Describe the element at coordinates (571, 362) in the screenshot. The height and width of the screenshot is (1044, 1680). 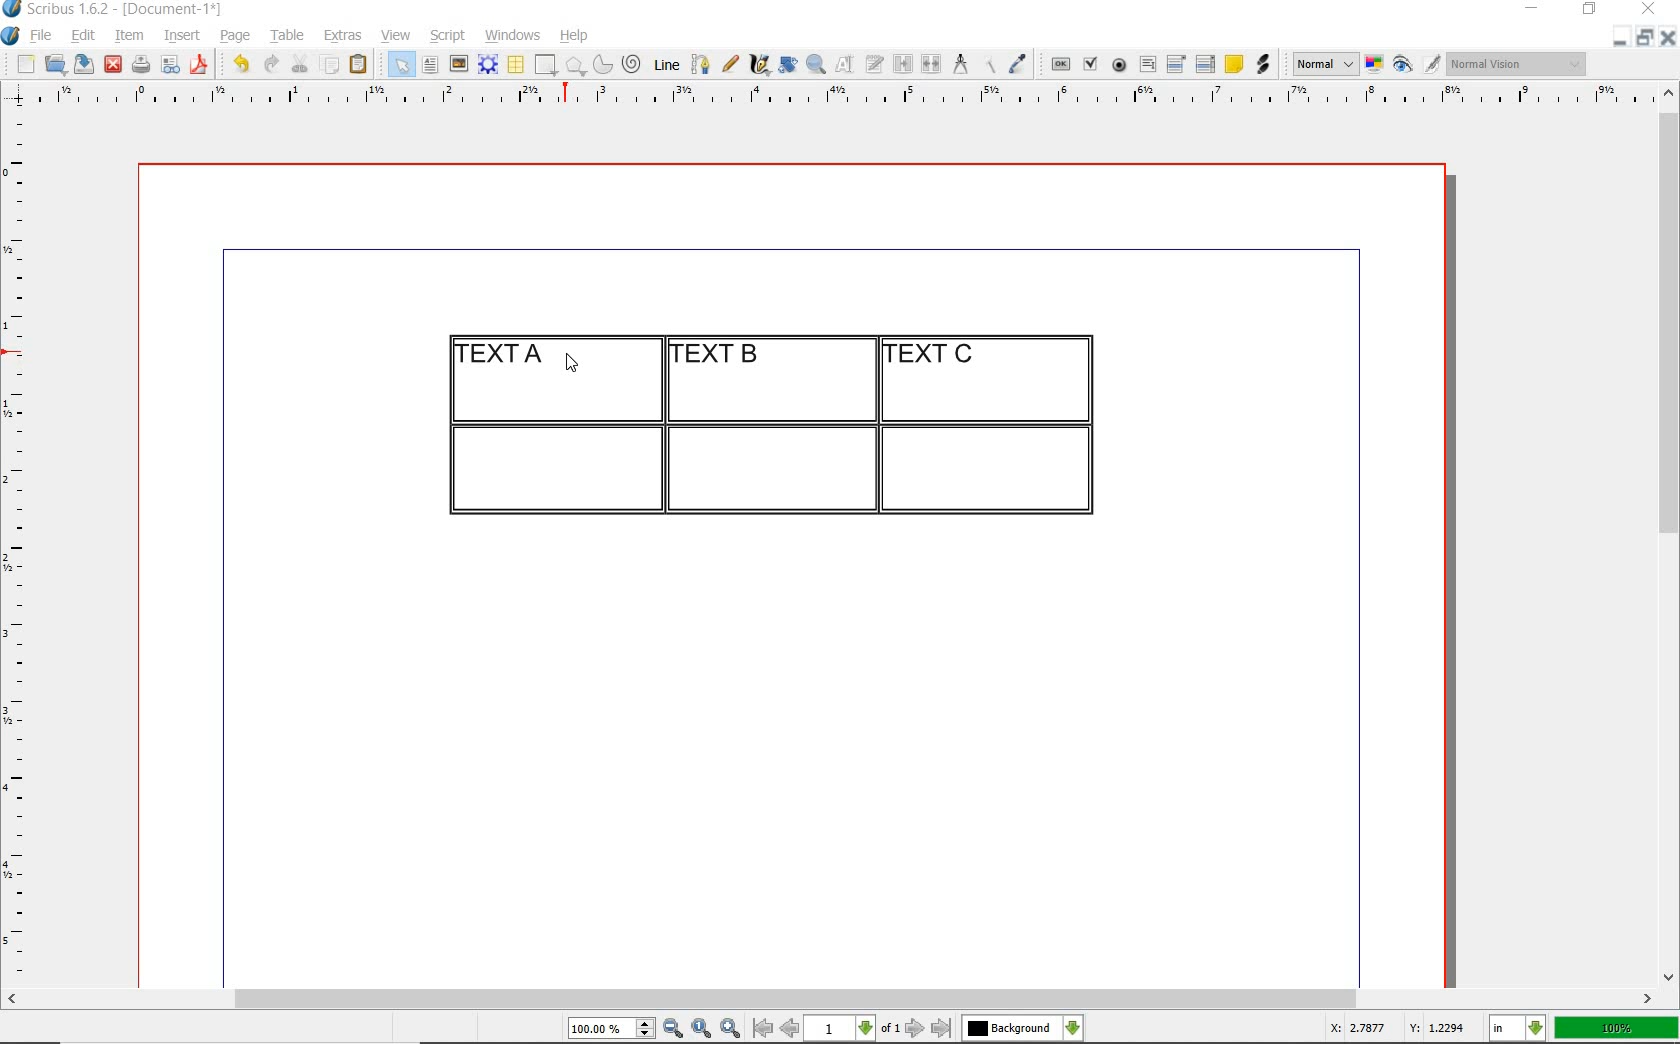
I see `cursor` at that location.